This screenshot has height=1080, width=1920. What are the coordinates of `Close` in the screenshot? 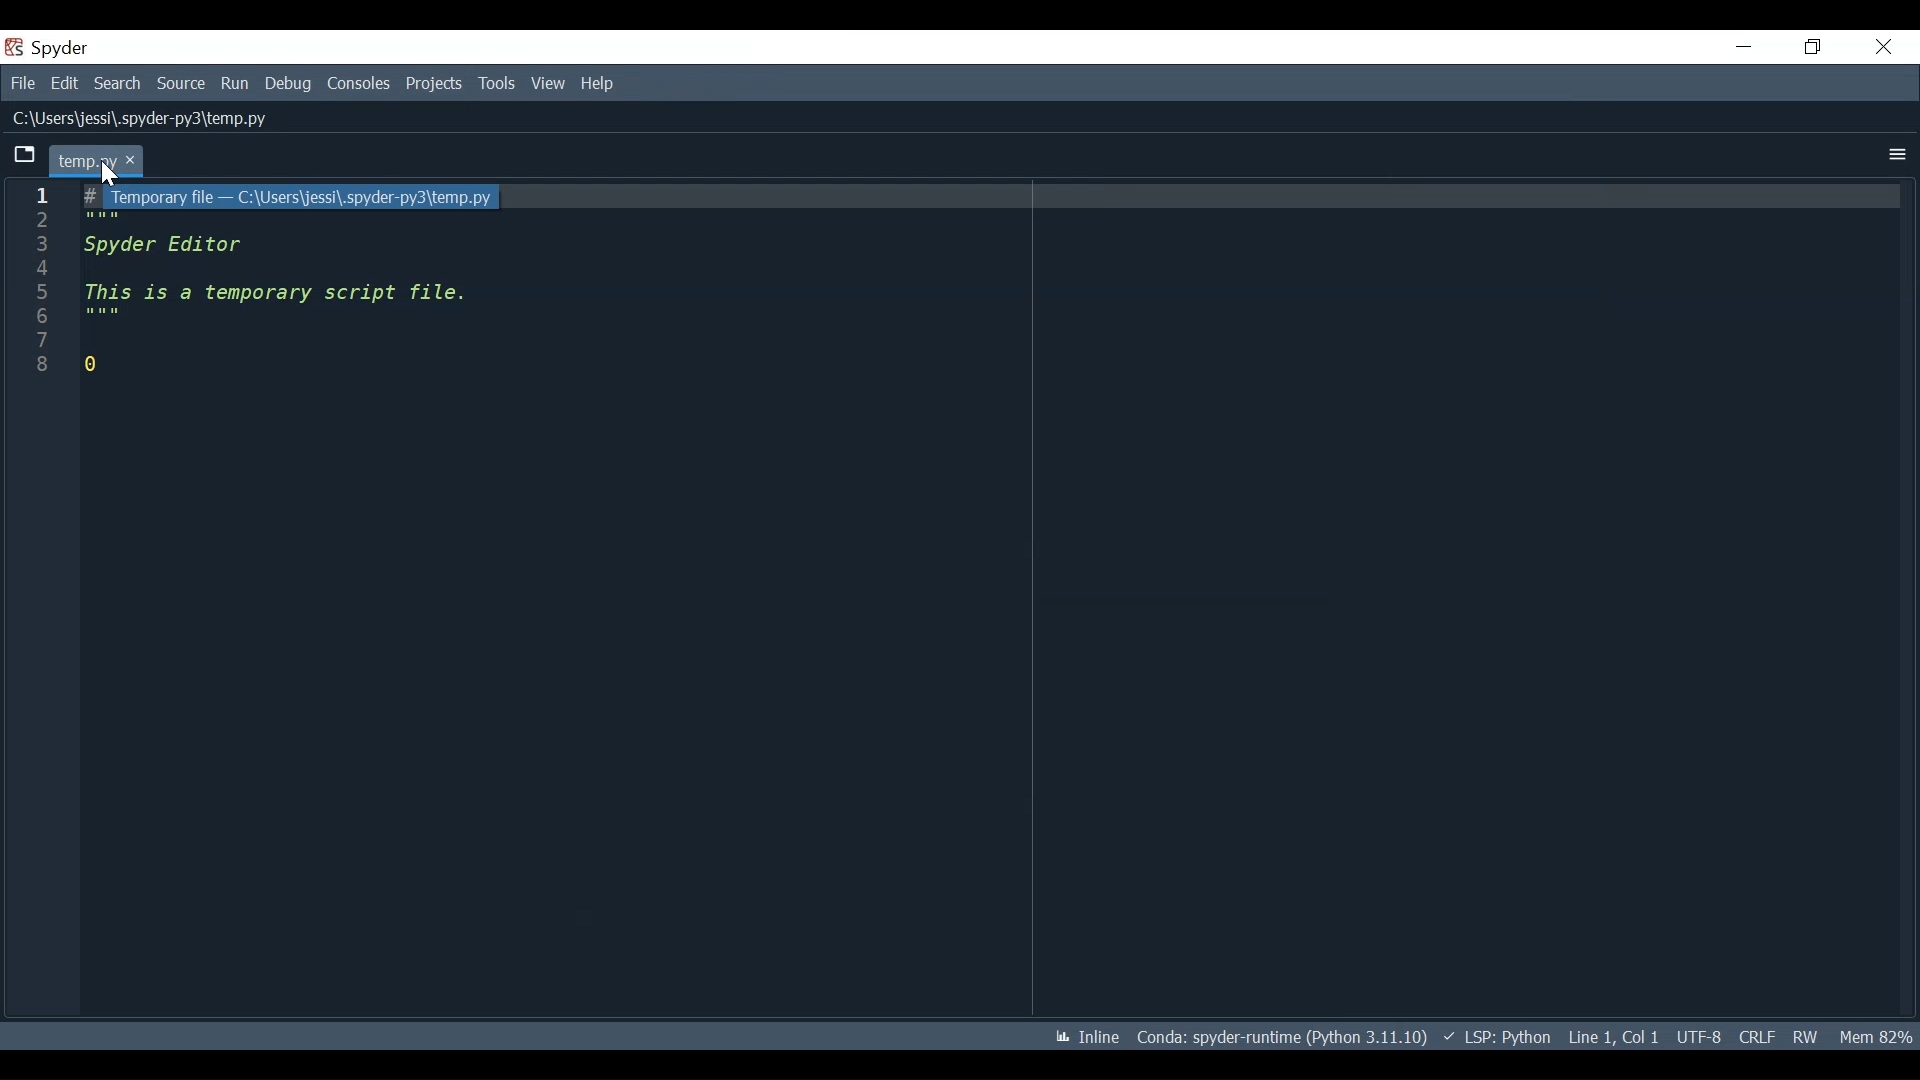 It's located at (1886, 46).